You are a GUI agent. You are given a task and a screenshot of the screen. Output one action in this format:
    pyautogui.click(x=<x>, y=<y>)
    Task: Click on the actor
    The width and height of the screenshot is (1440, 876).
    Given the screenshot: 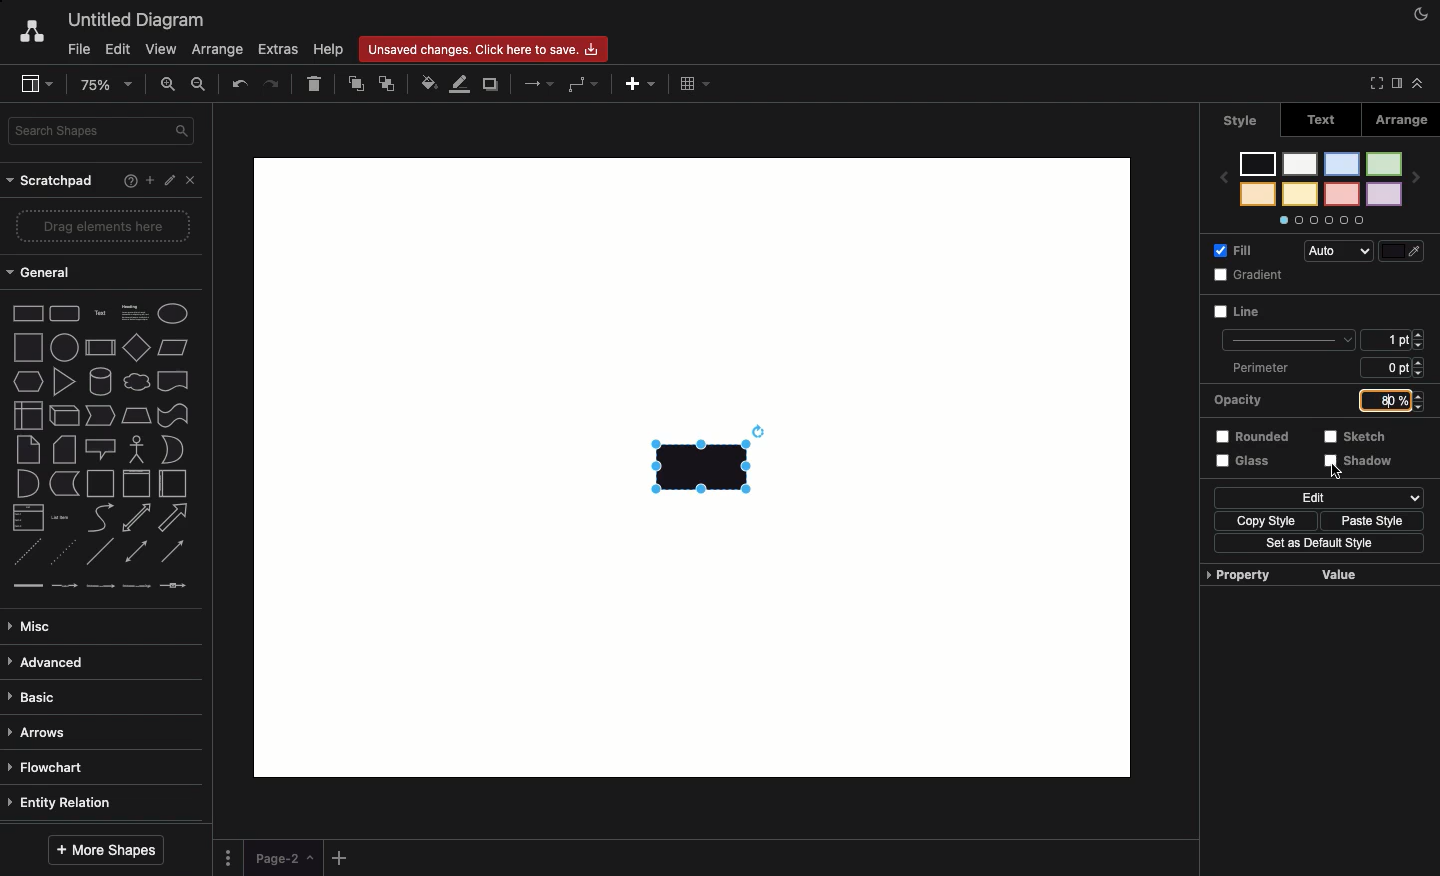 What is the action you would take?
    pyautogui.click(x=139, y=449)
    